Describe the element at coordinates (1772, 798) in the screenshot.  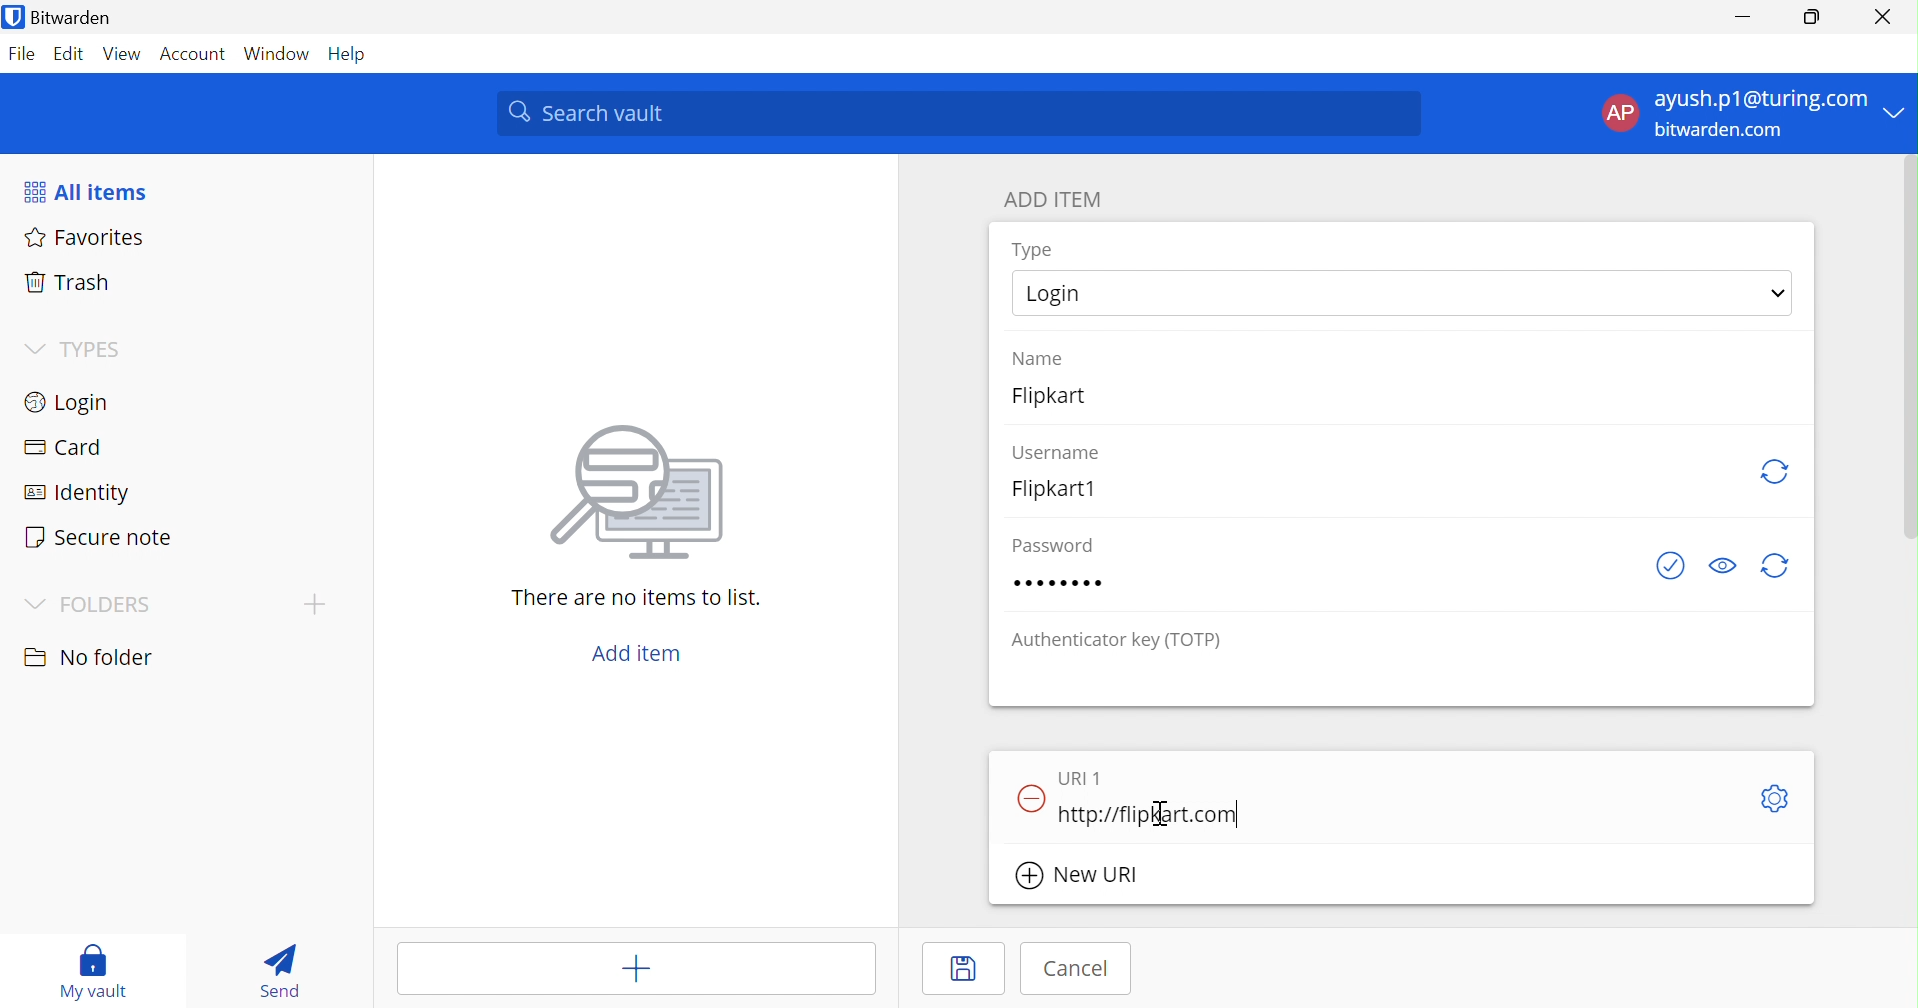
I see `Toggleoptions` at that location.